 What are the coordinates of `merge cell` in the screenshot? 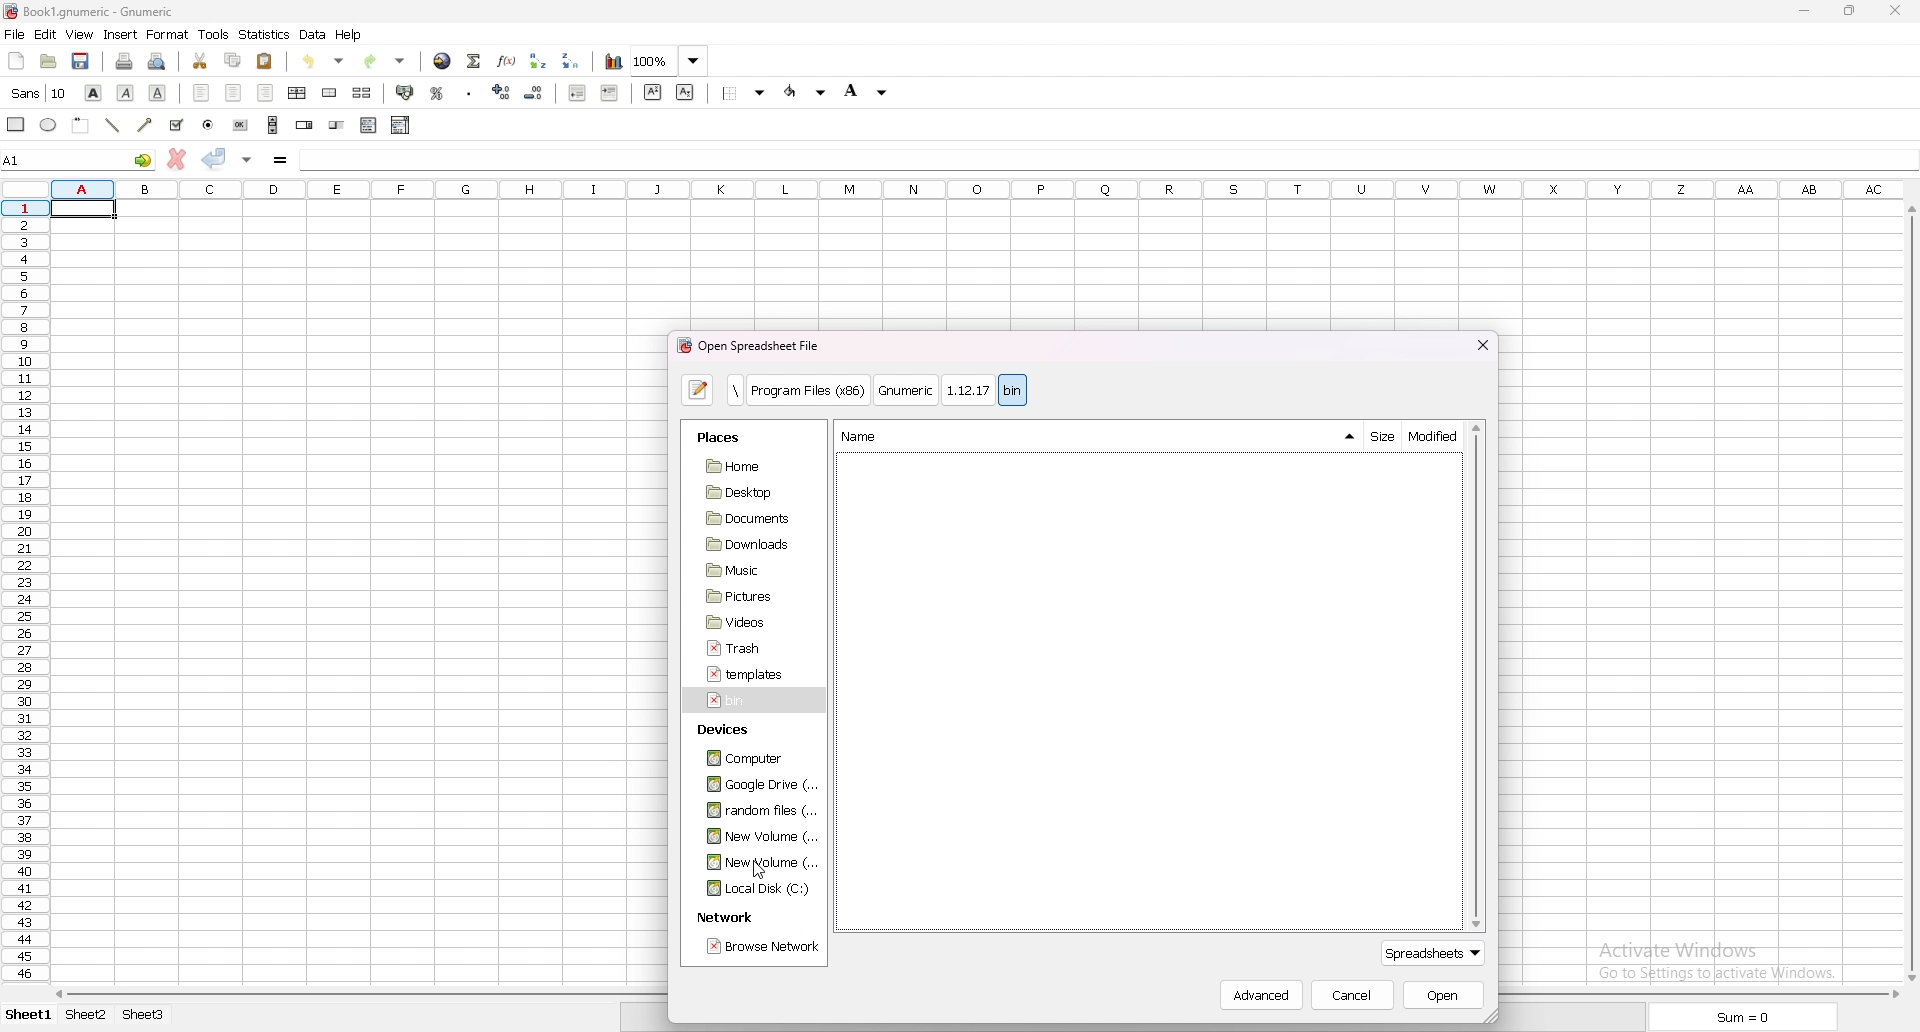 It's located at (332, 93).